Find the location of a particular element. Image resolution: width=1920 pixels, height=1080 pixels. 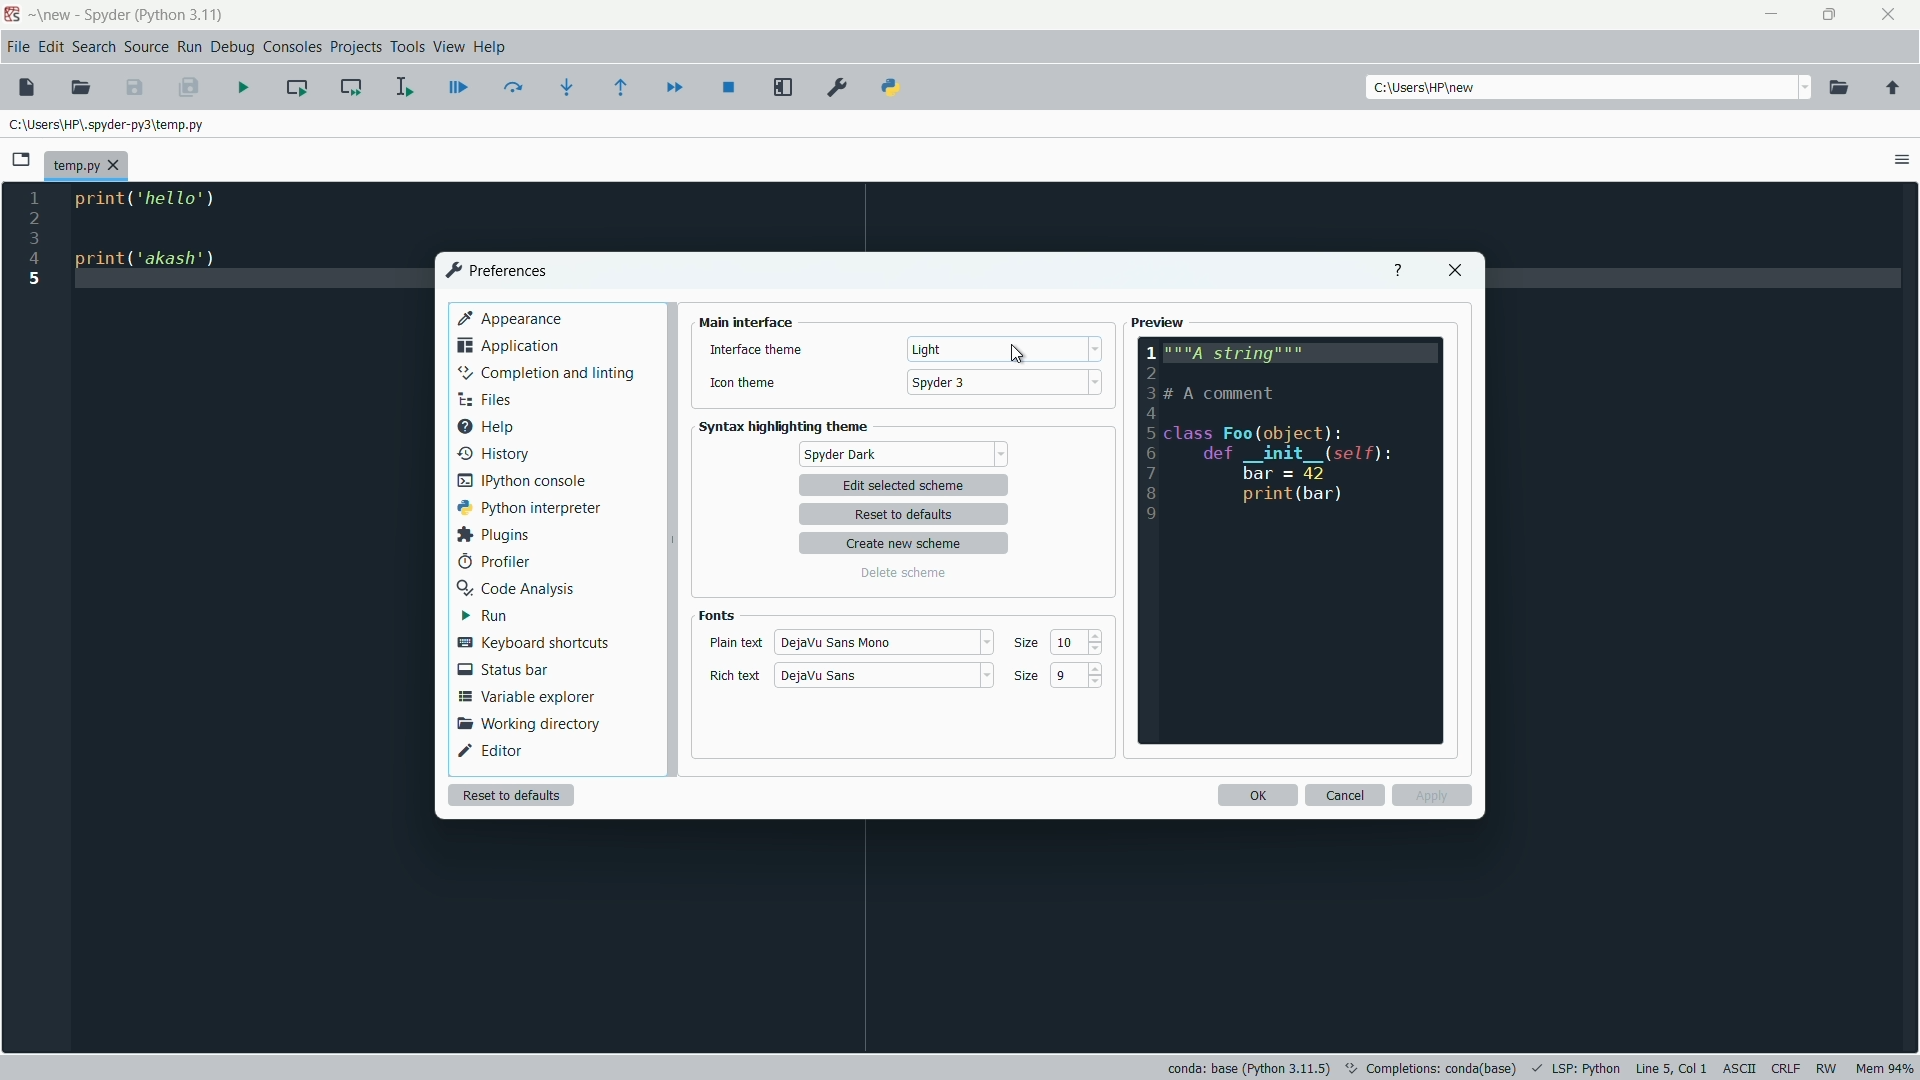

options is located at coordinates (1901, 159).